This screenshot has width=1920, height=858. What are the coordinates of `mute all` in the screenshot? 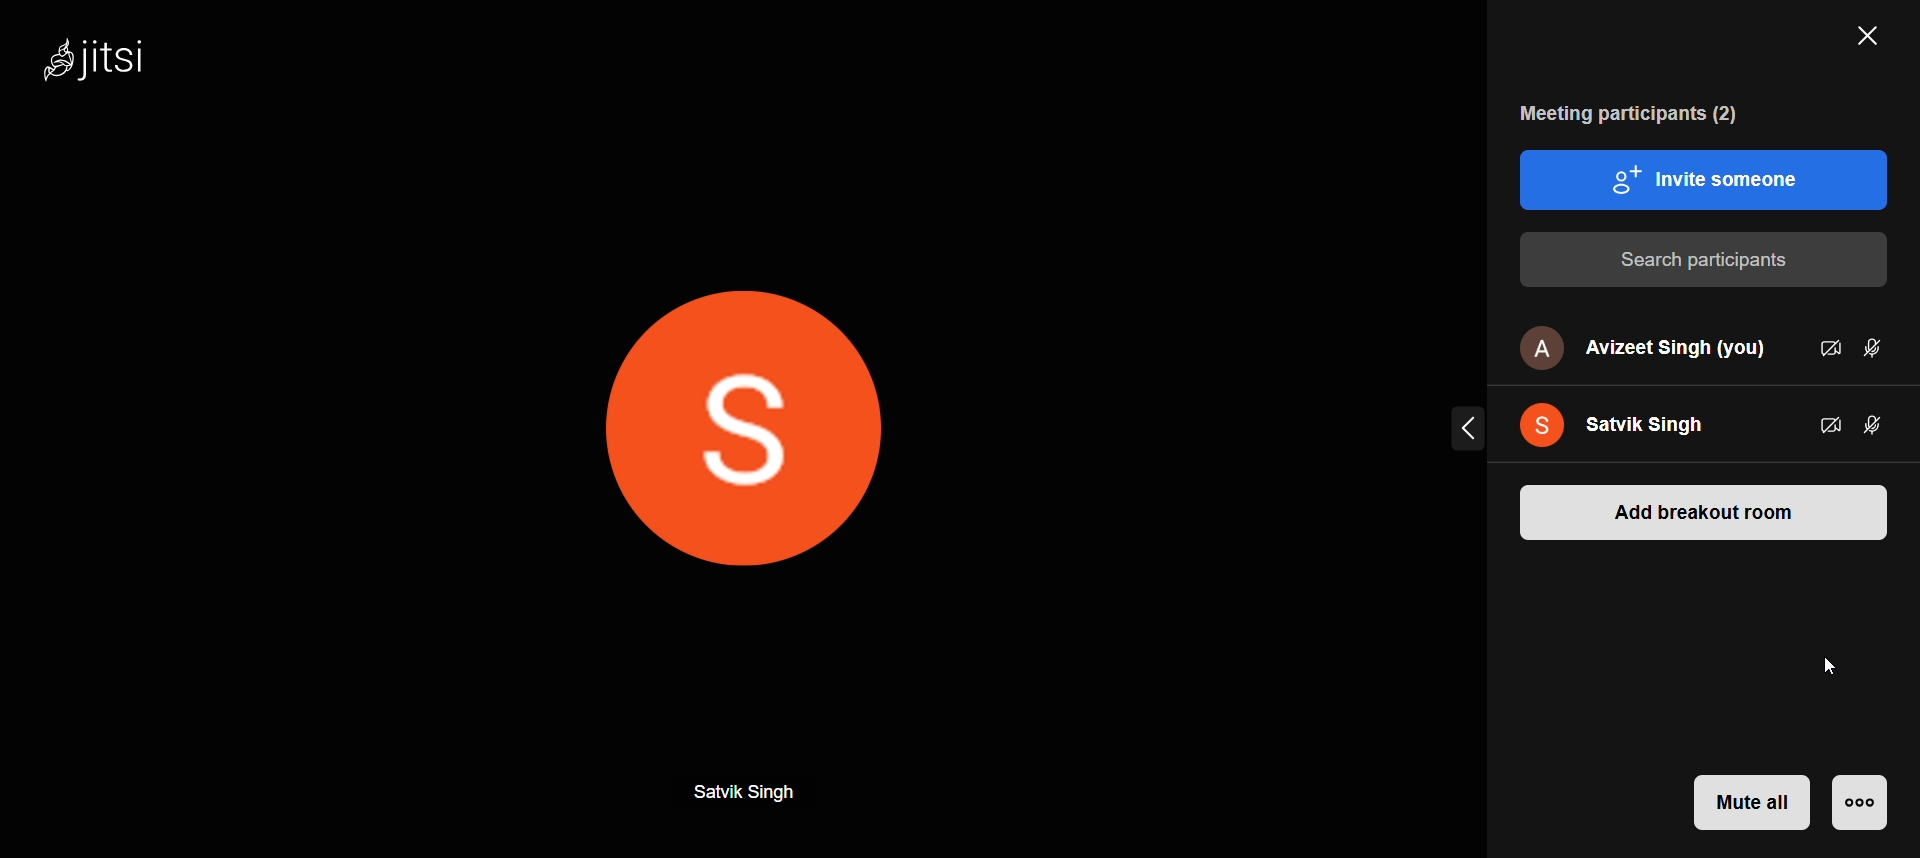 It's located at (1754, 802).